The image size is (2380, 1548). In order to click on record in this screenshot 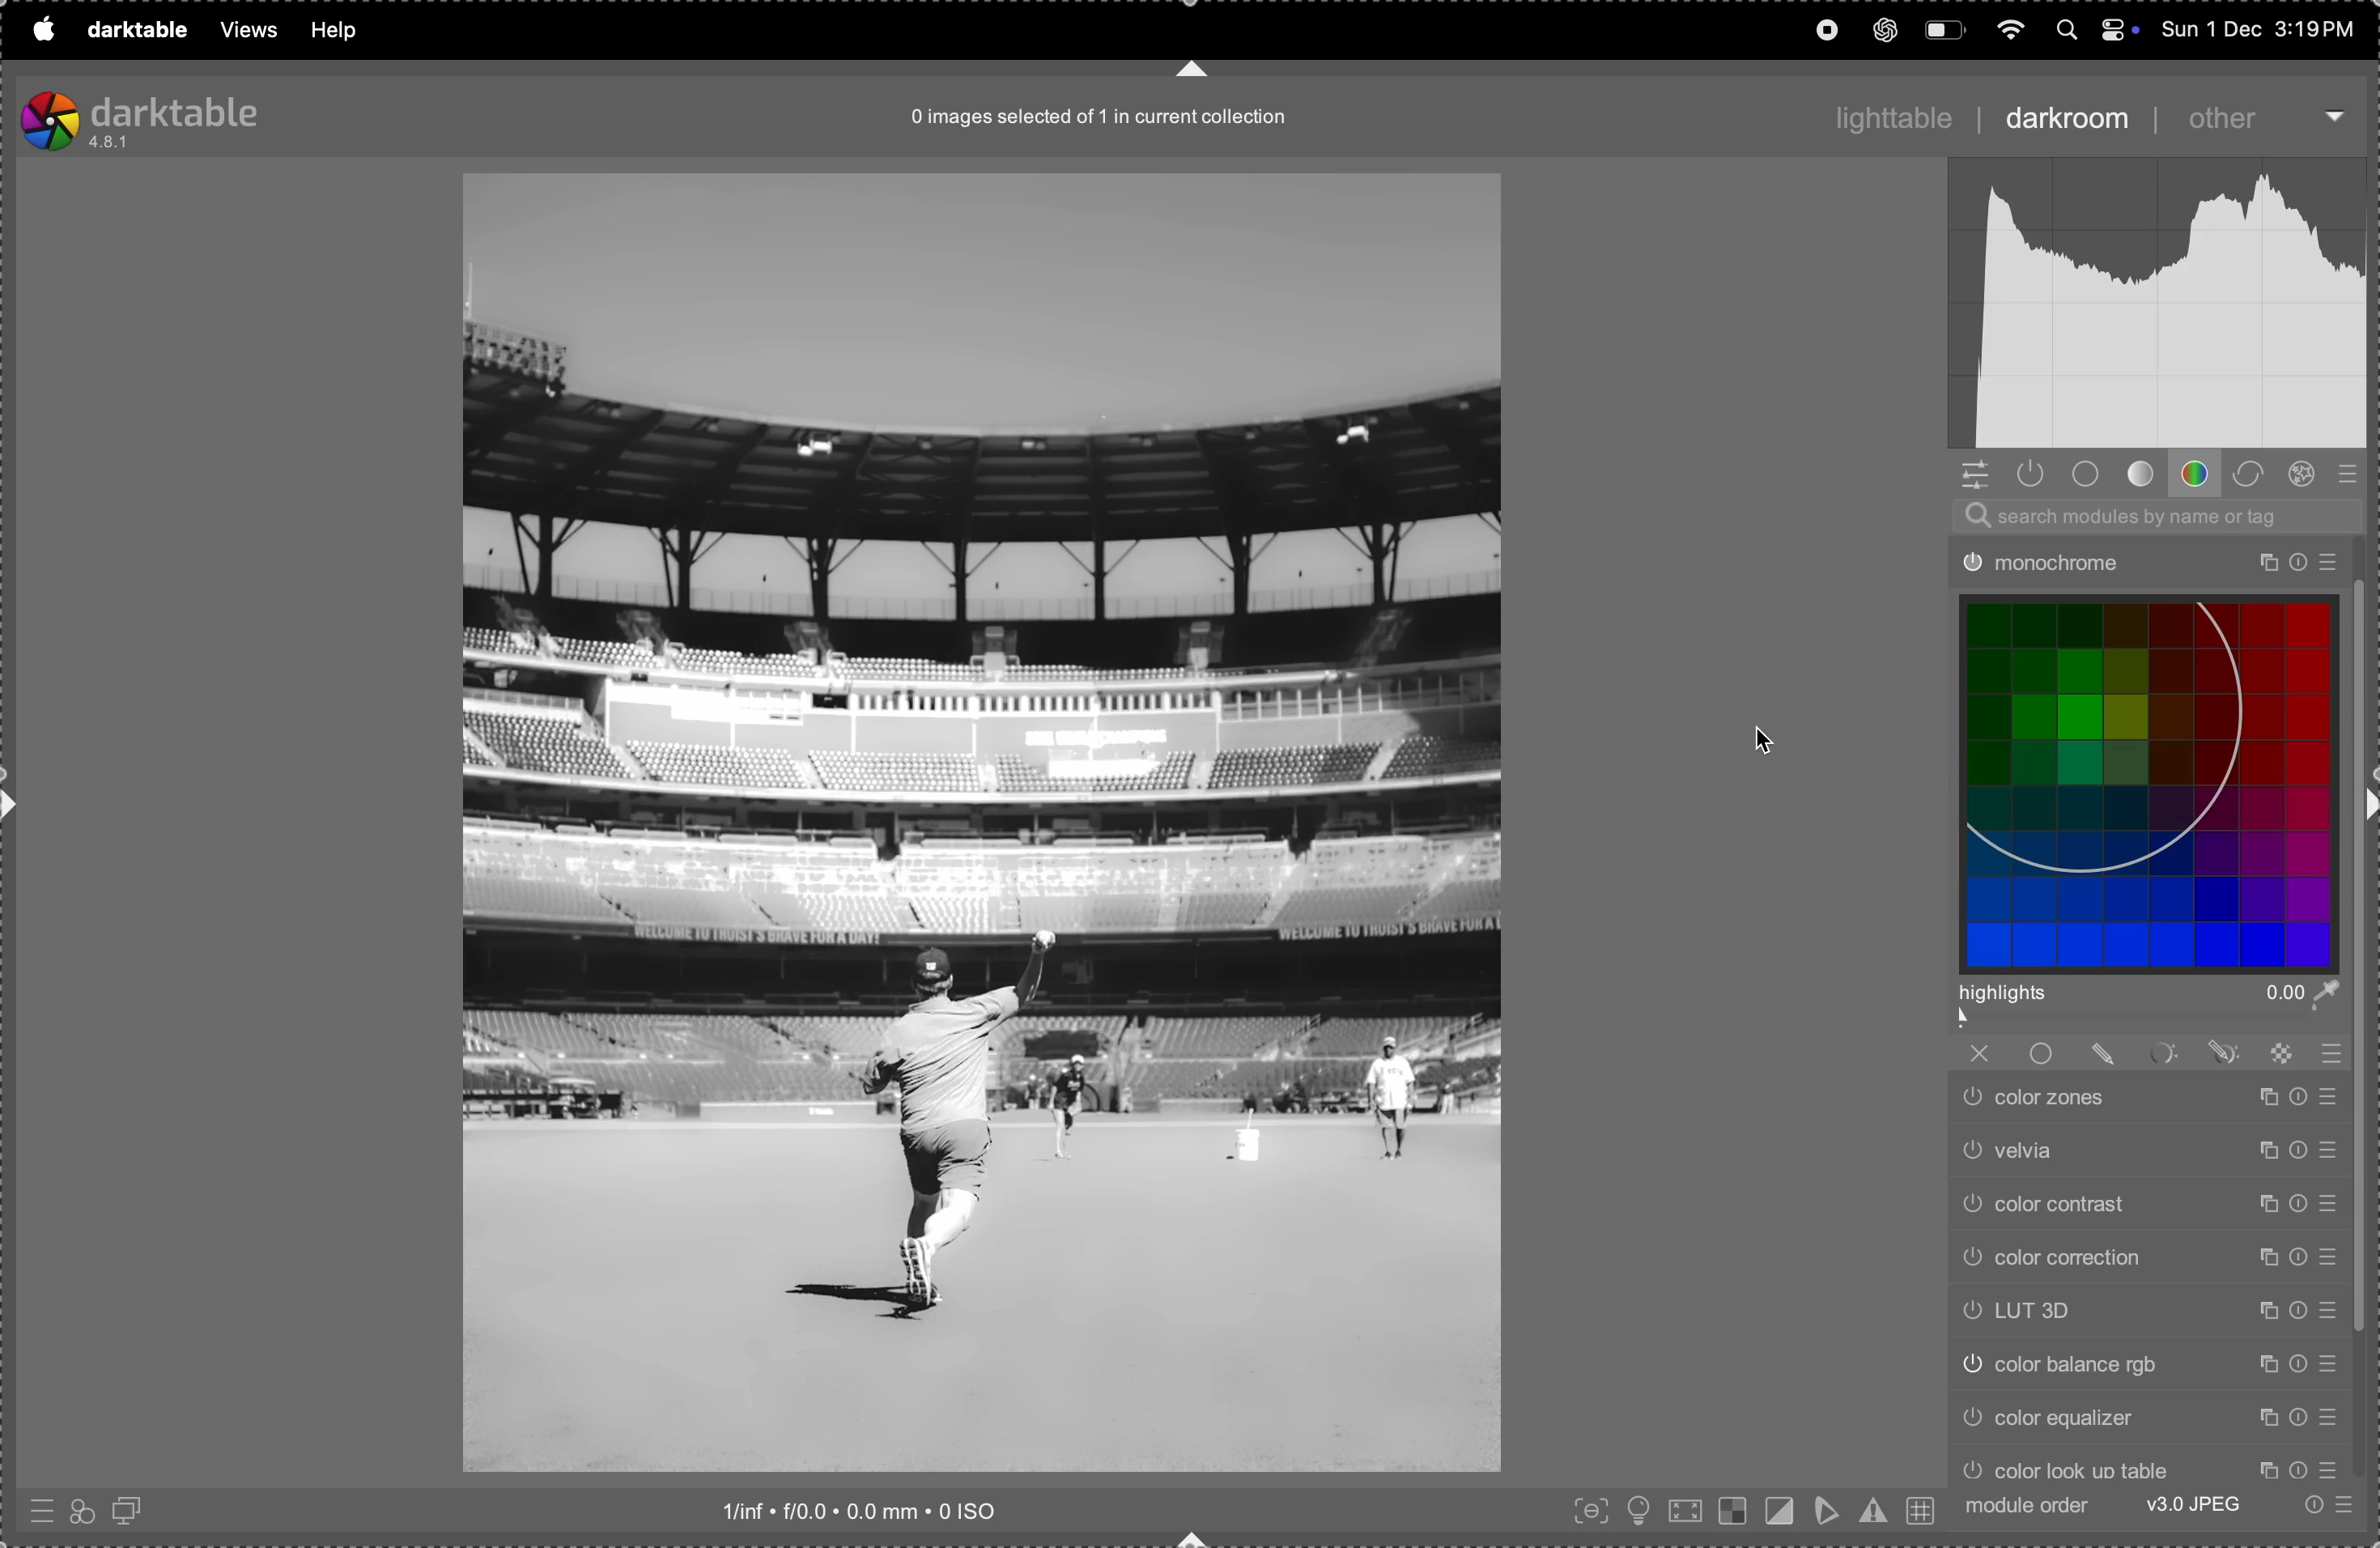, I will do `click(1823, 28)`.